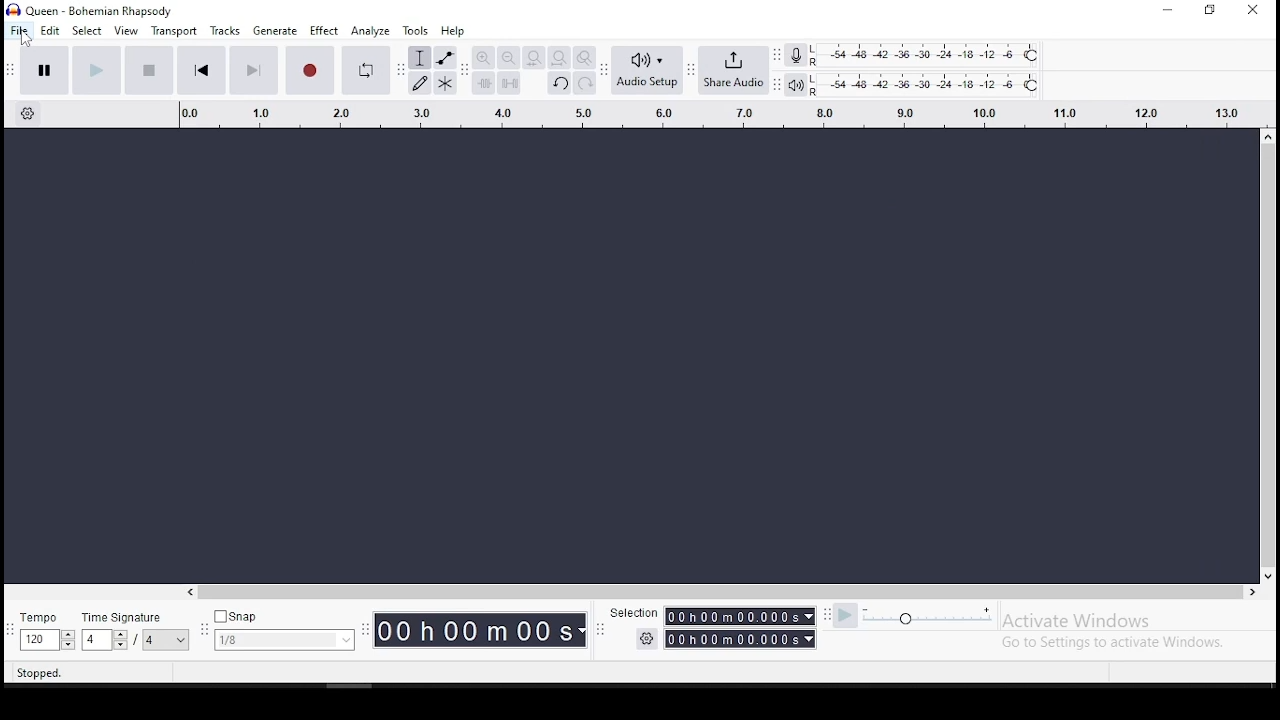 This screenshot has height=720, width=1280. Describe the element at coordinates (445, 58) in the screenshot. I see `envelope tool` at that location.